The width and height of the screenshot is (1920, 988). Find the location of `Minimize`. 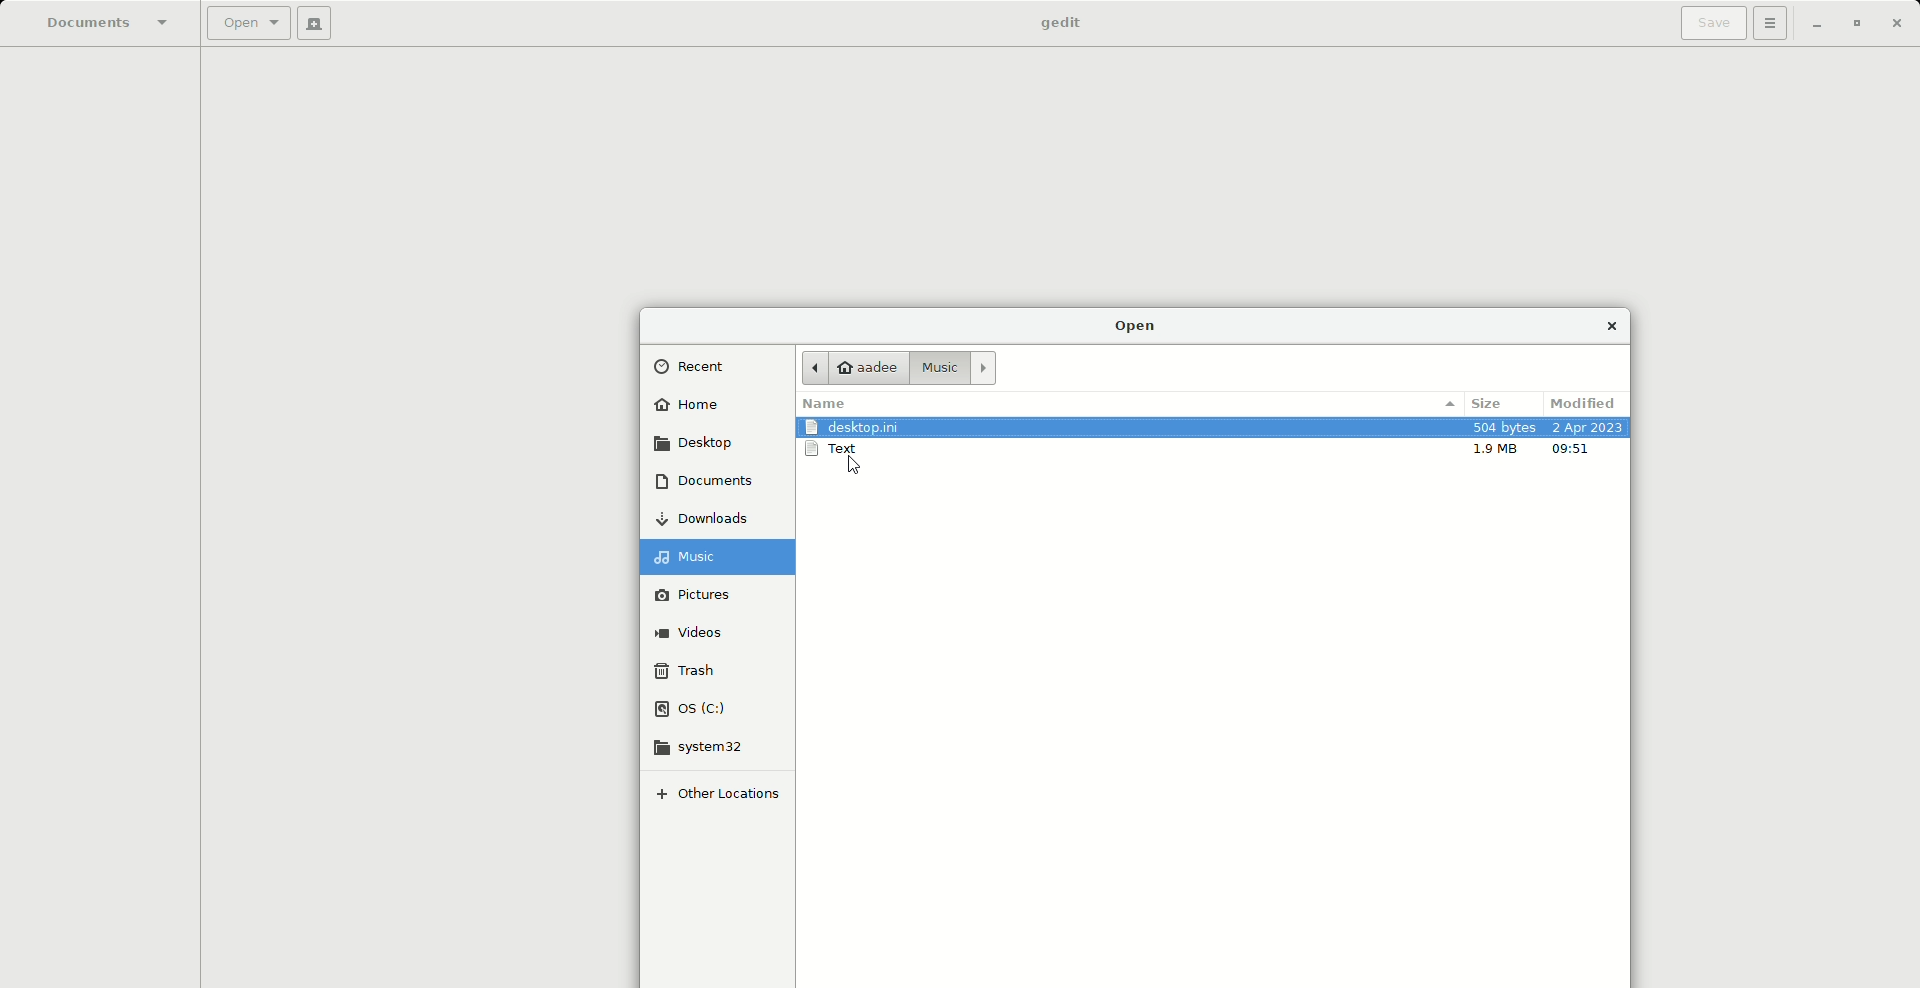

Minimize is located at coordinates (1818, 28).